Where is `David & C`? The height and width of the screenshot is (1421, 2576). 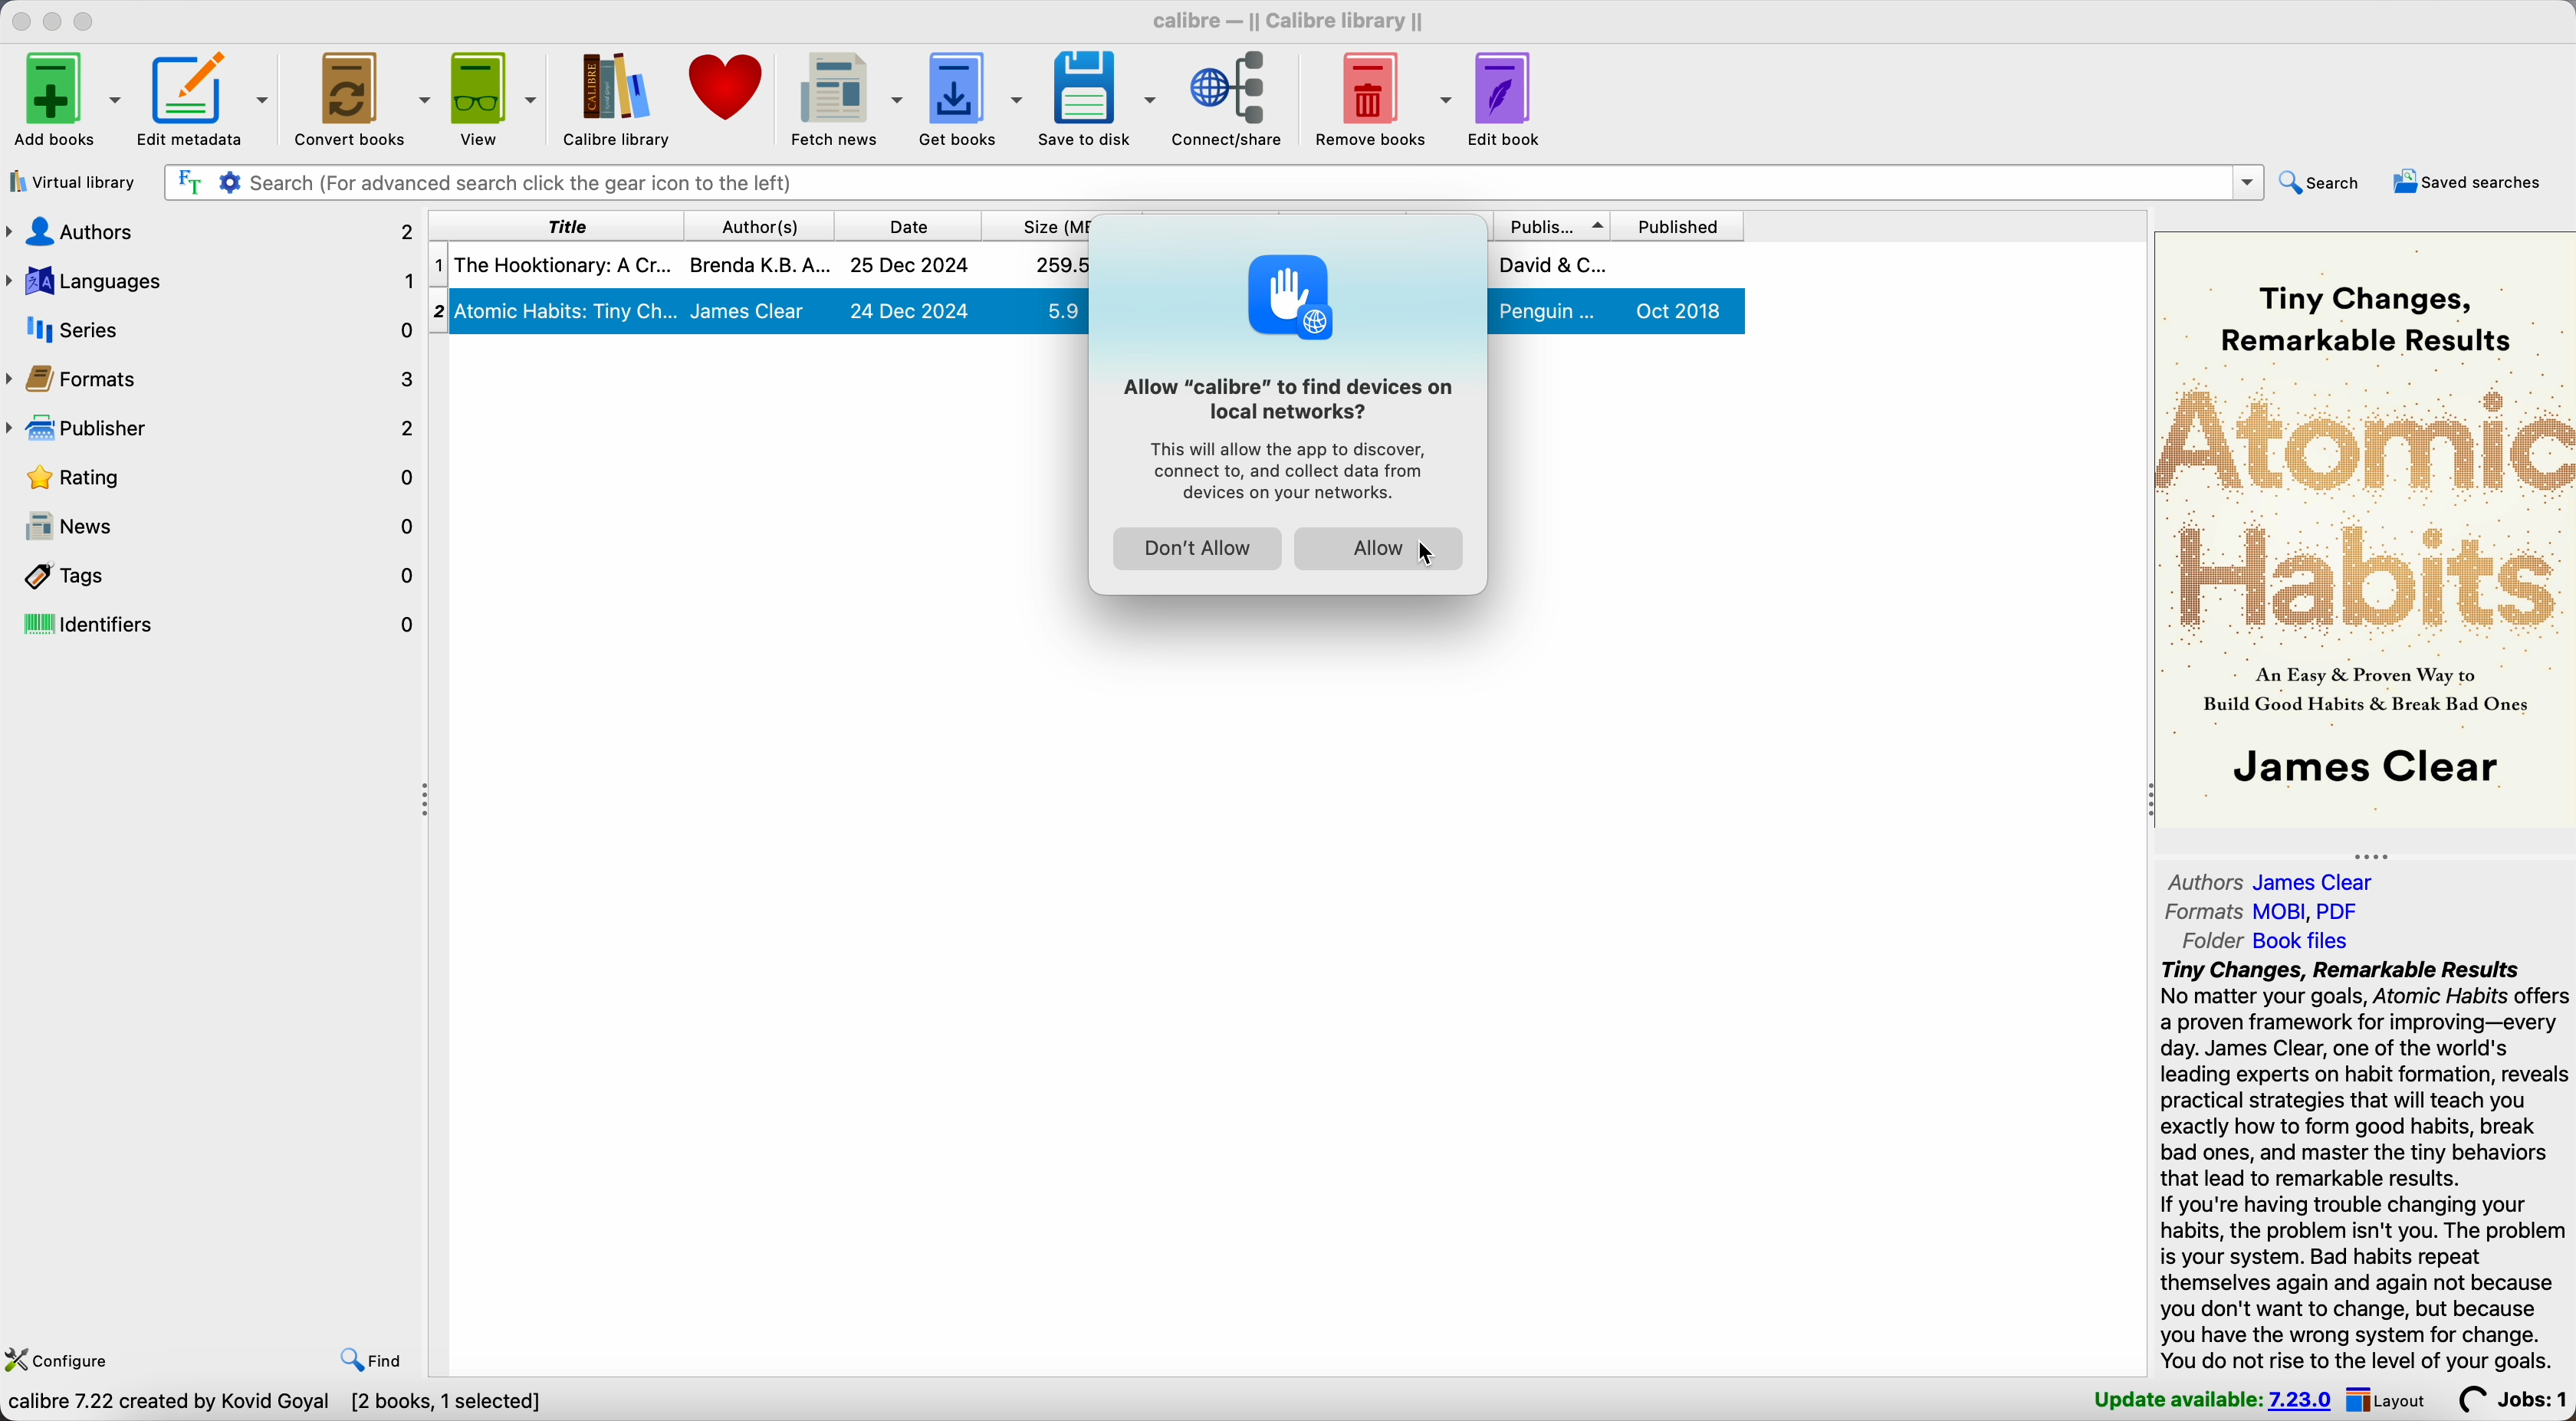 David & C is located at coordinates (1554, 265).